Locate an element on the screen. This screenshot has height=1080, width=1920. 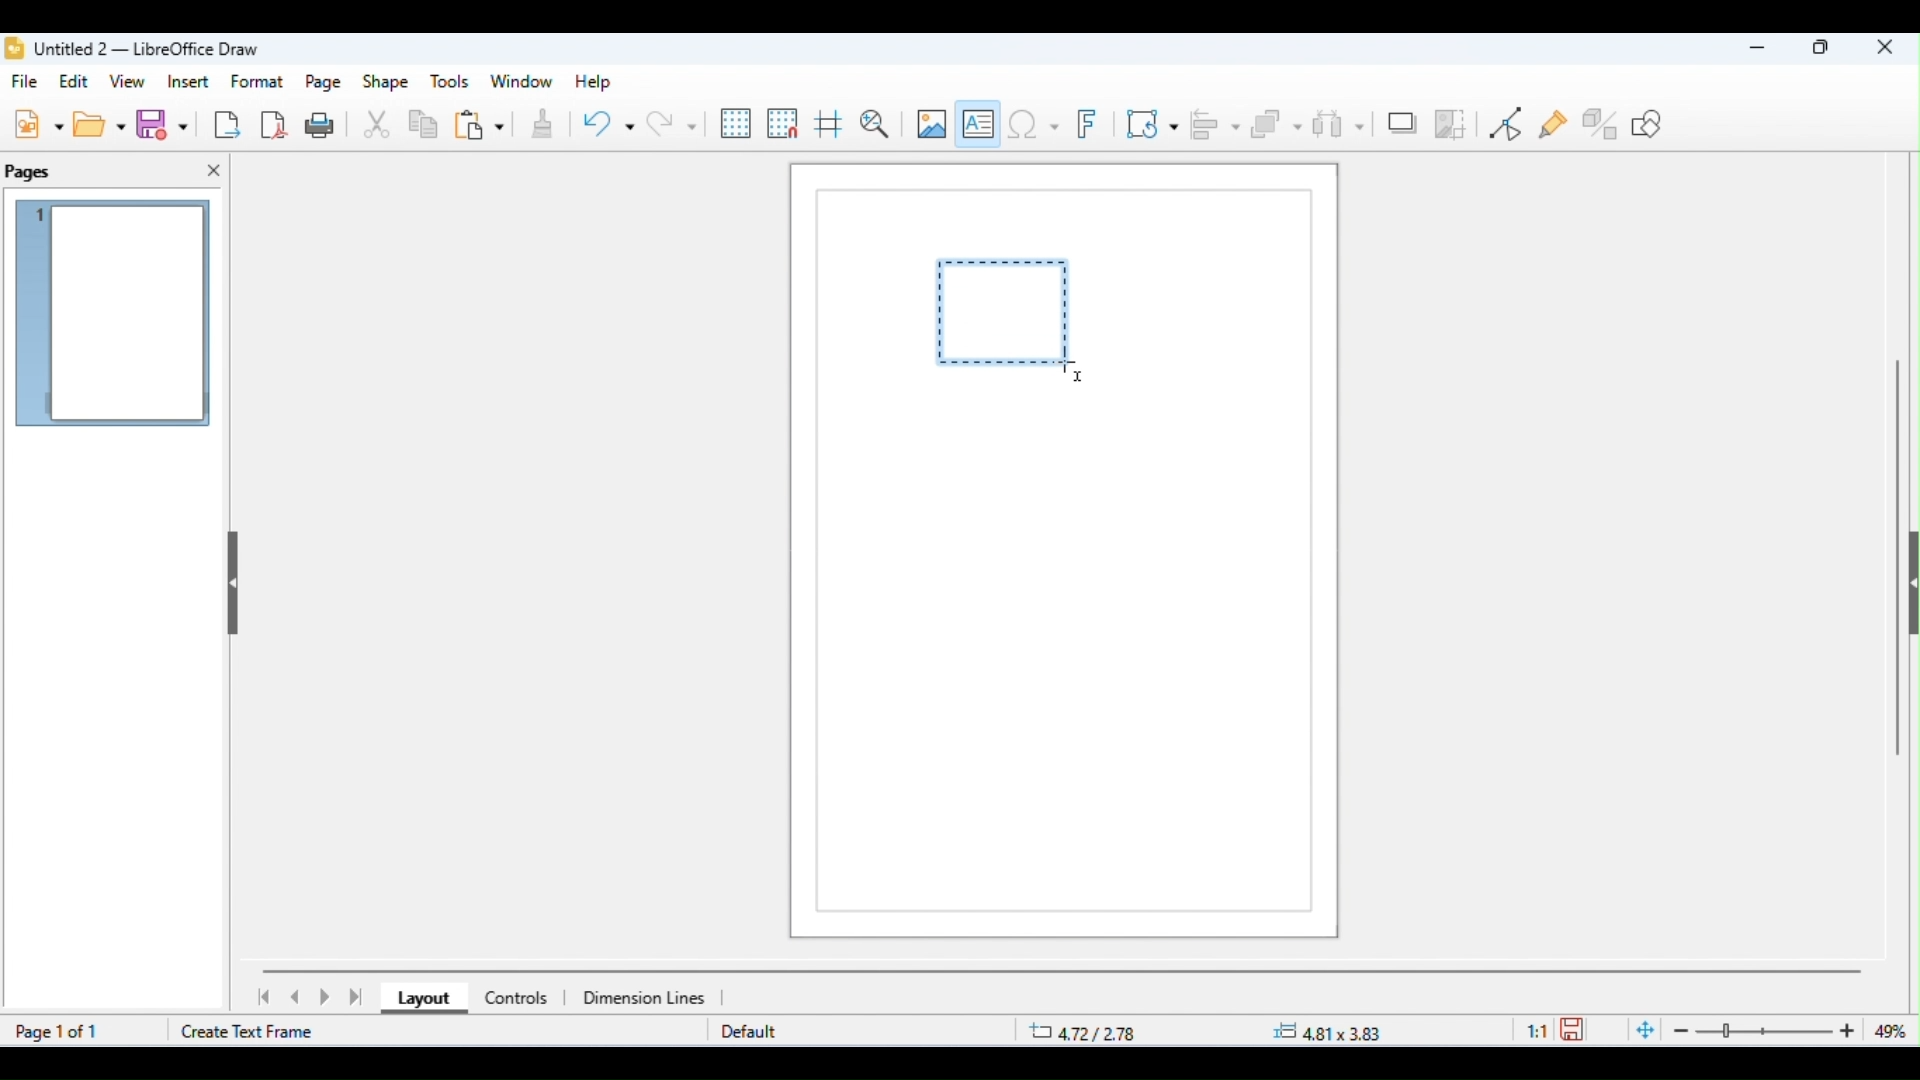
scaling factor is located at coordinates (1537, 1029).